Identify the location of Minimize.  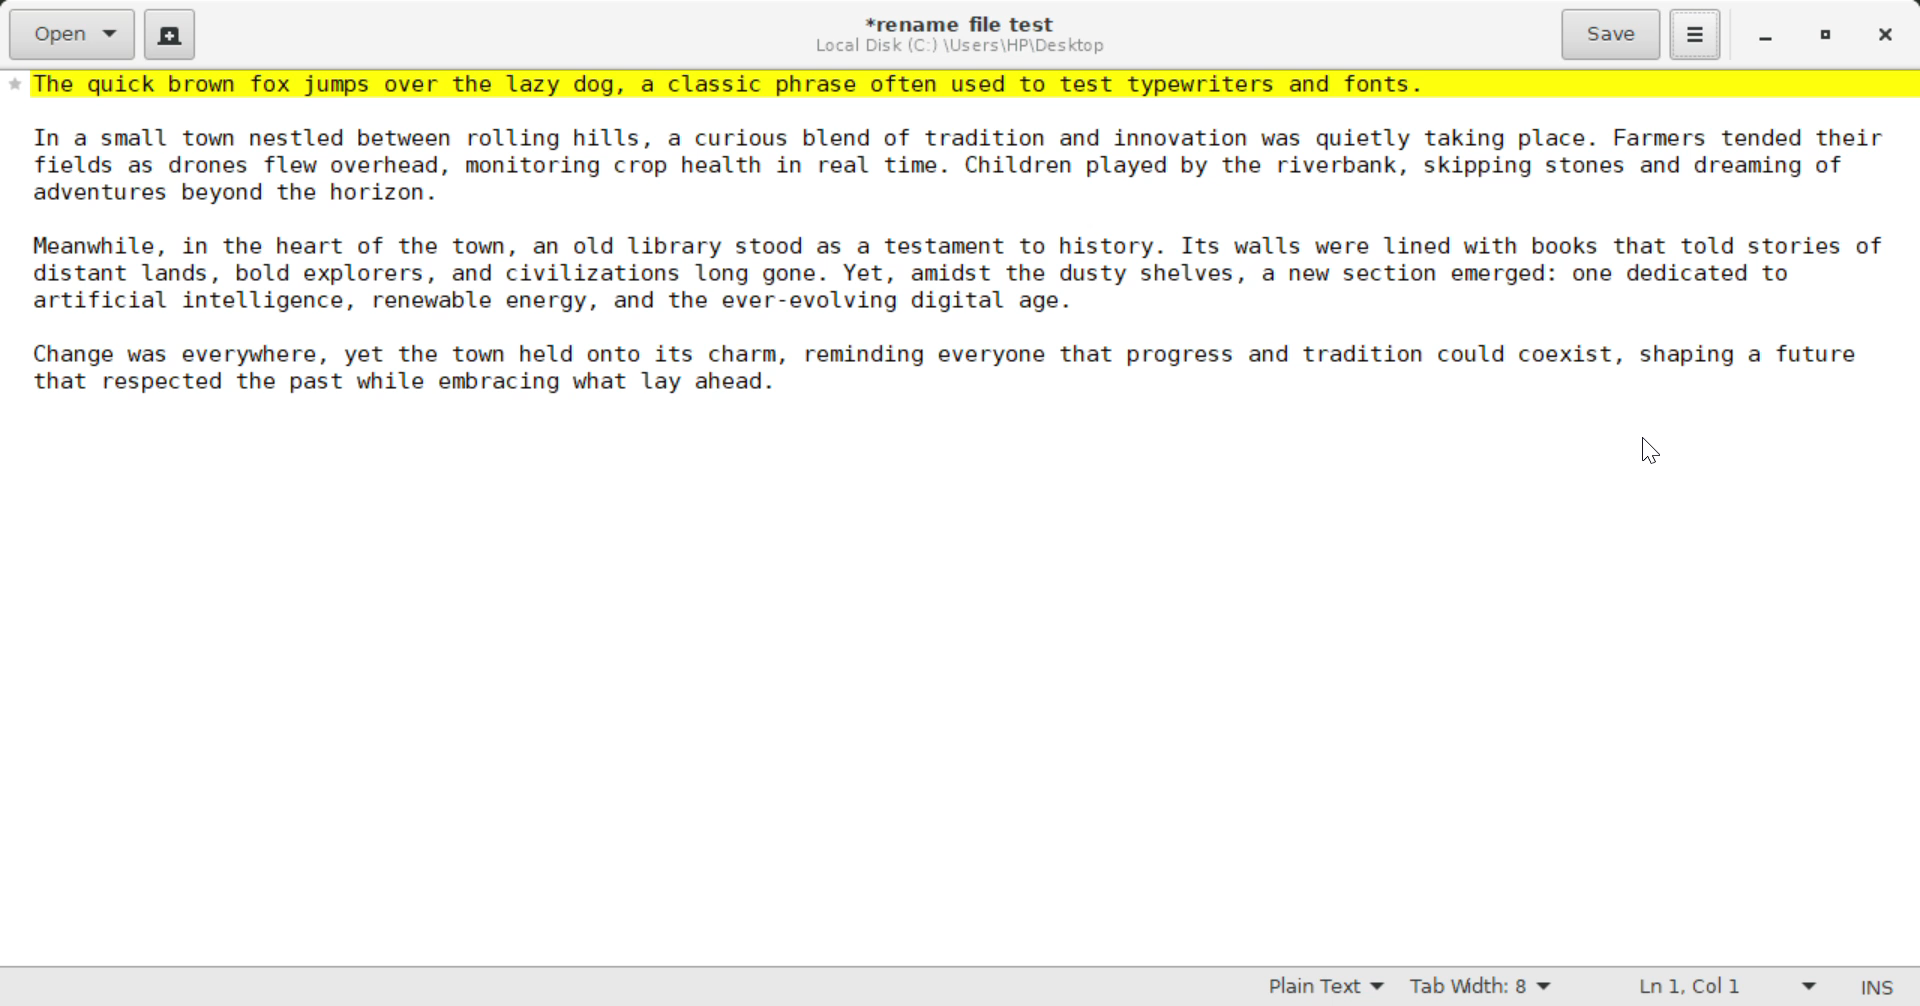
(1828, 38).